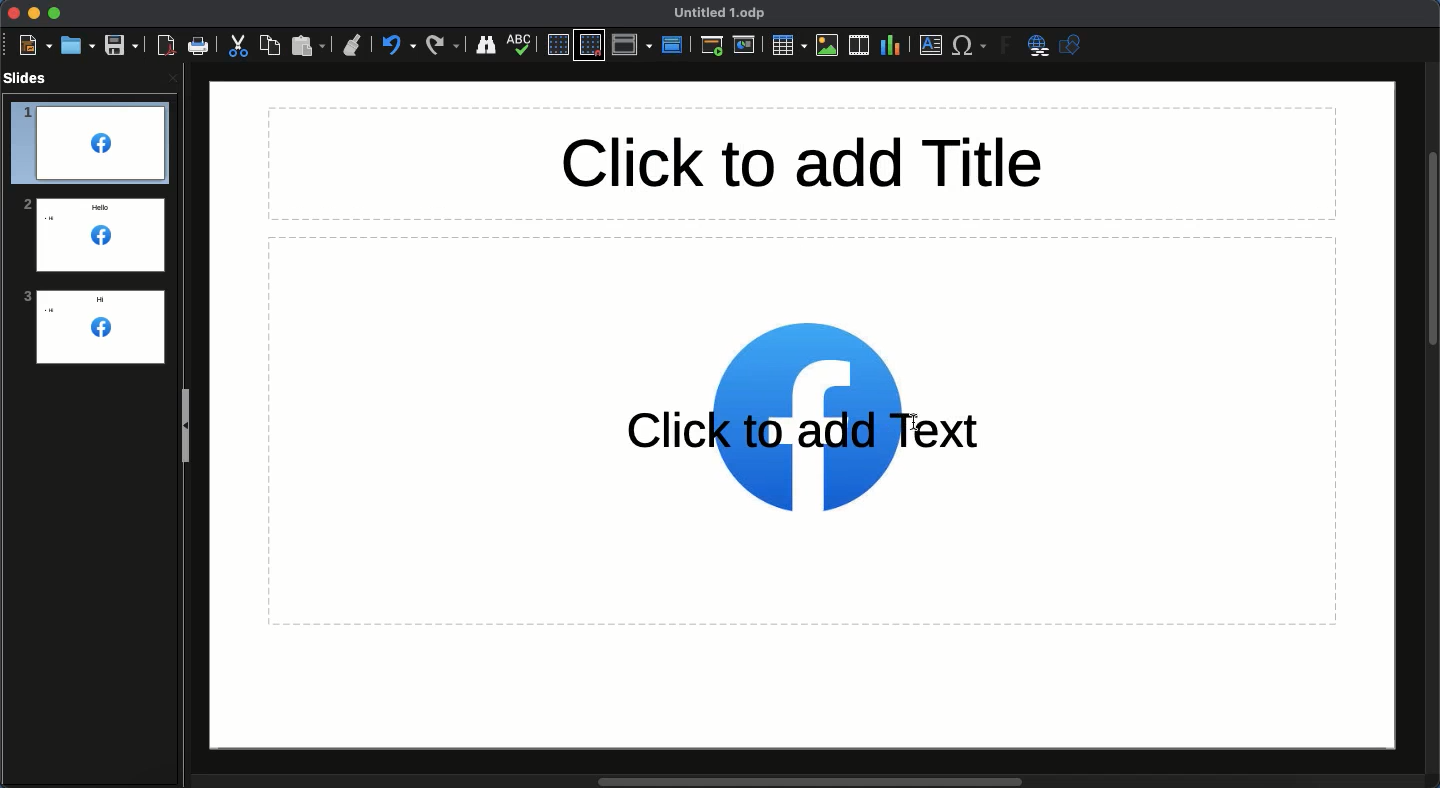 This screenshot has height=788, width=1440. What do you see at coordinates (32, 45) in the screenshot?
I see `New` at bounding box center [32, 45].